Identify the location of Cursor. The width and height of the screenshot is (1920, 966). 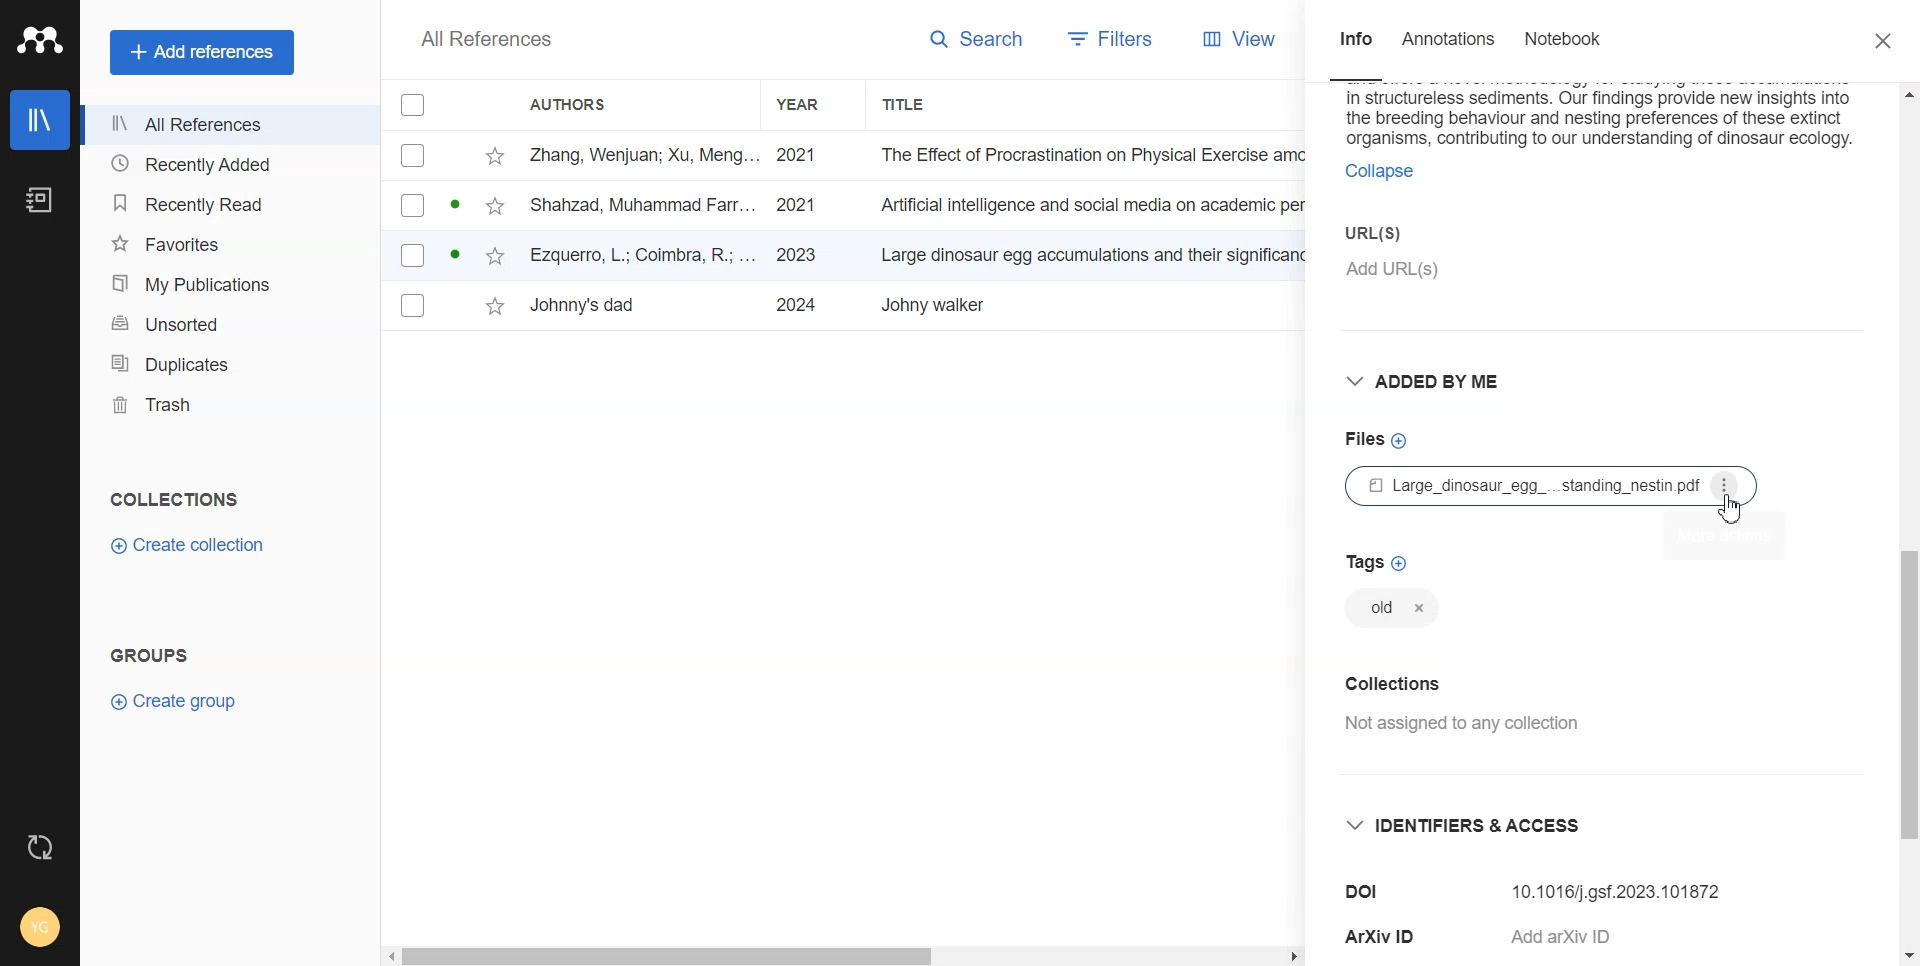
(1733, 509).